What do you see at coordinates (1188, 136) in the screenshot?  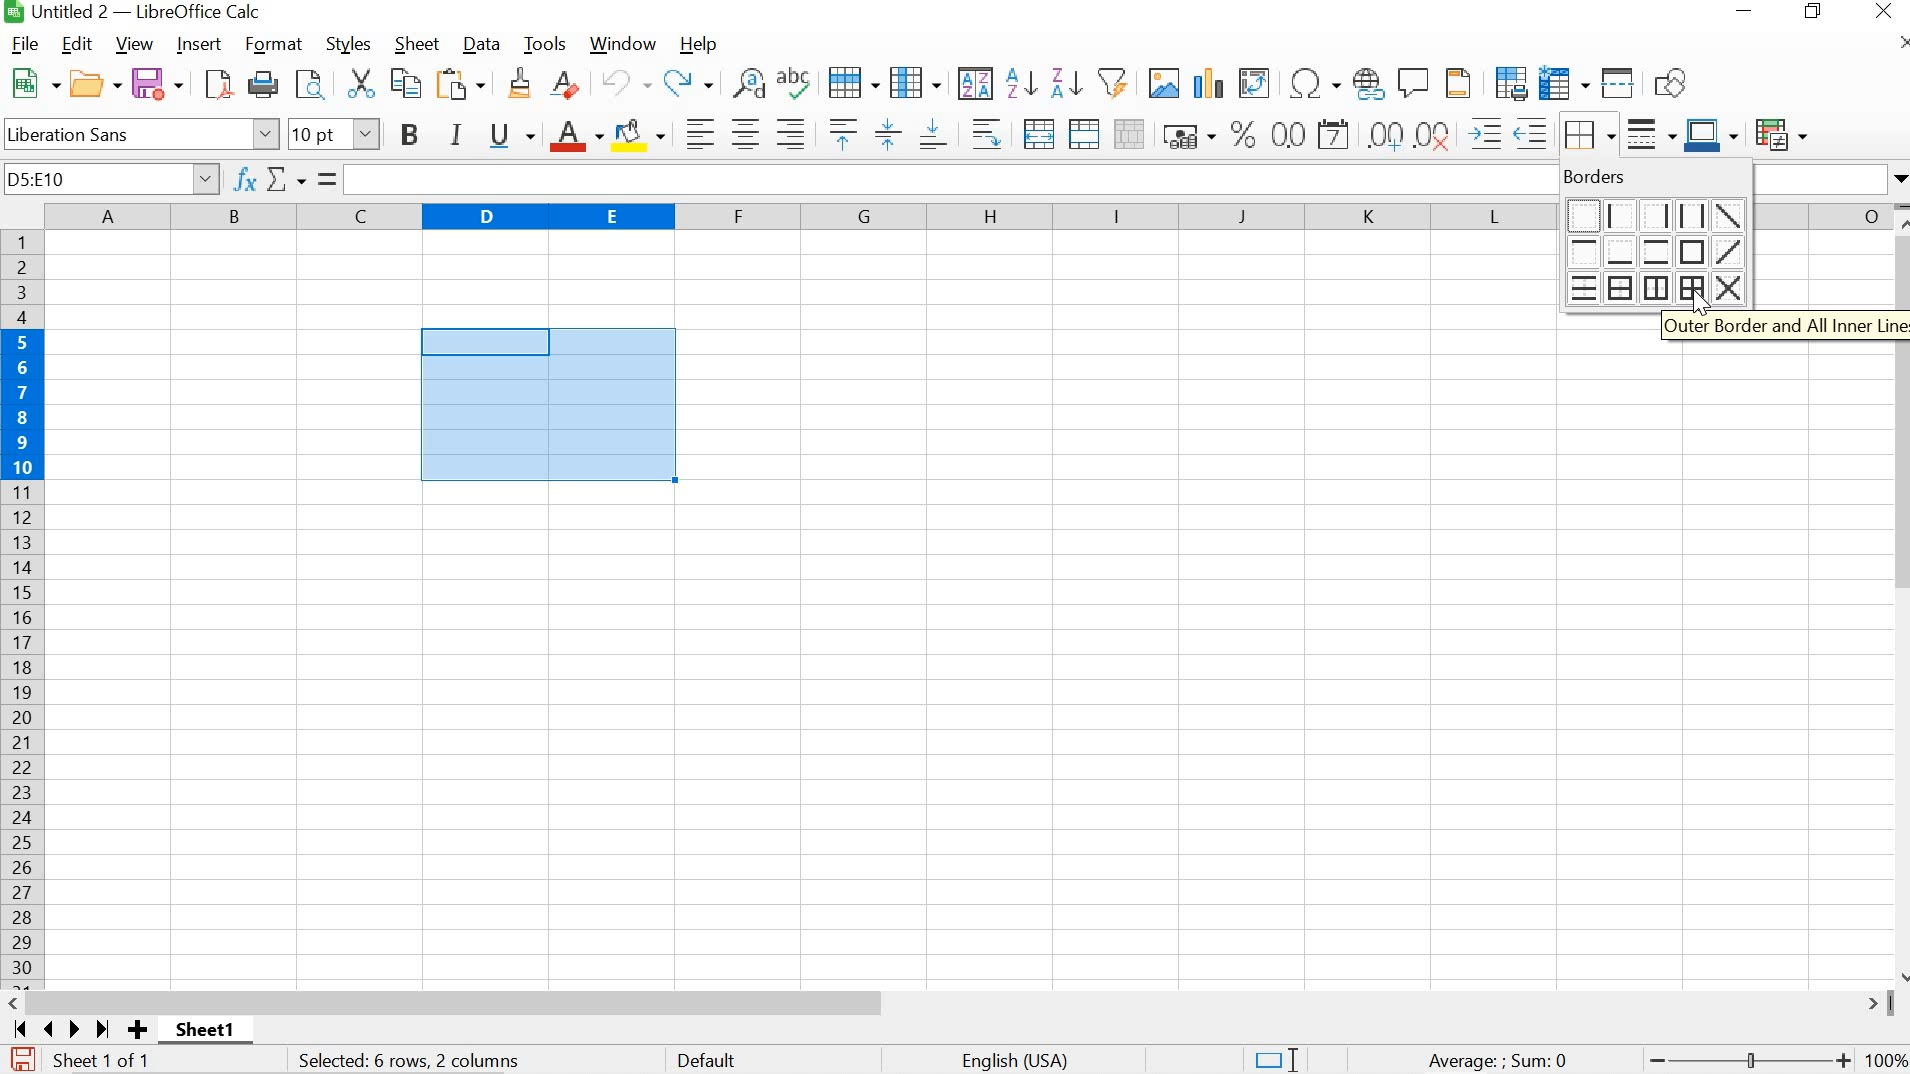 I see `FORMAT AS CURRENCY` at bounding box center [1188, 136].